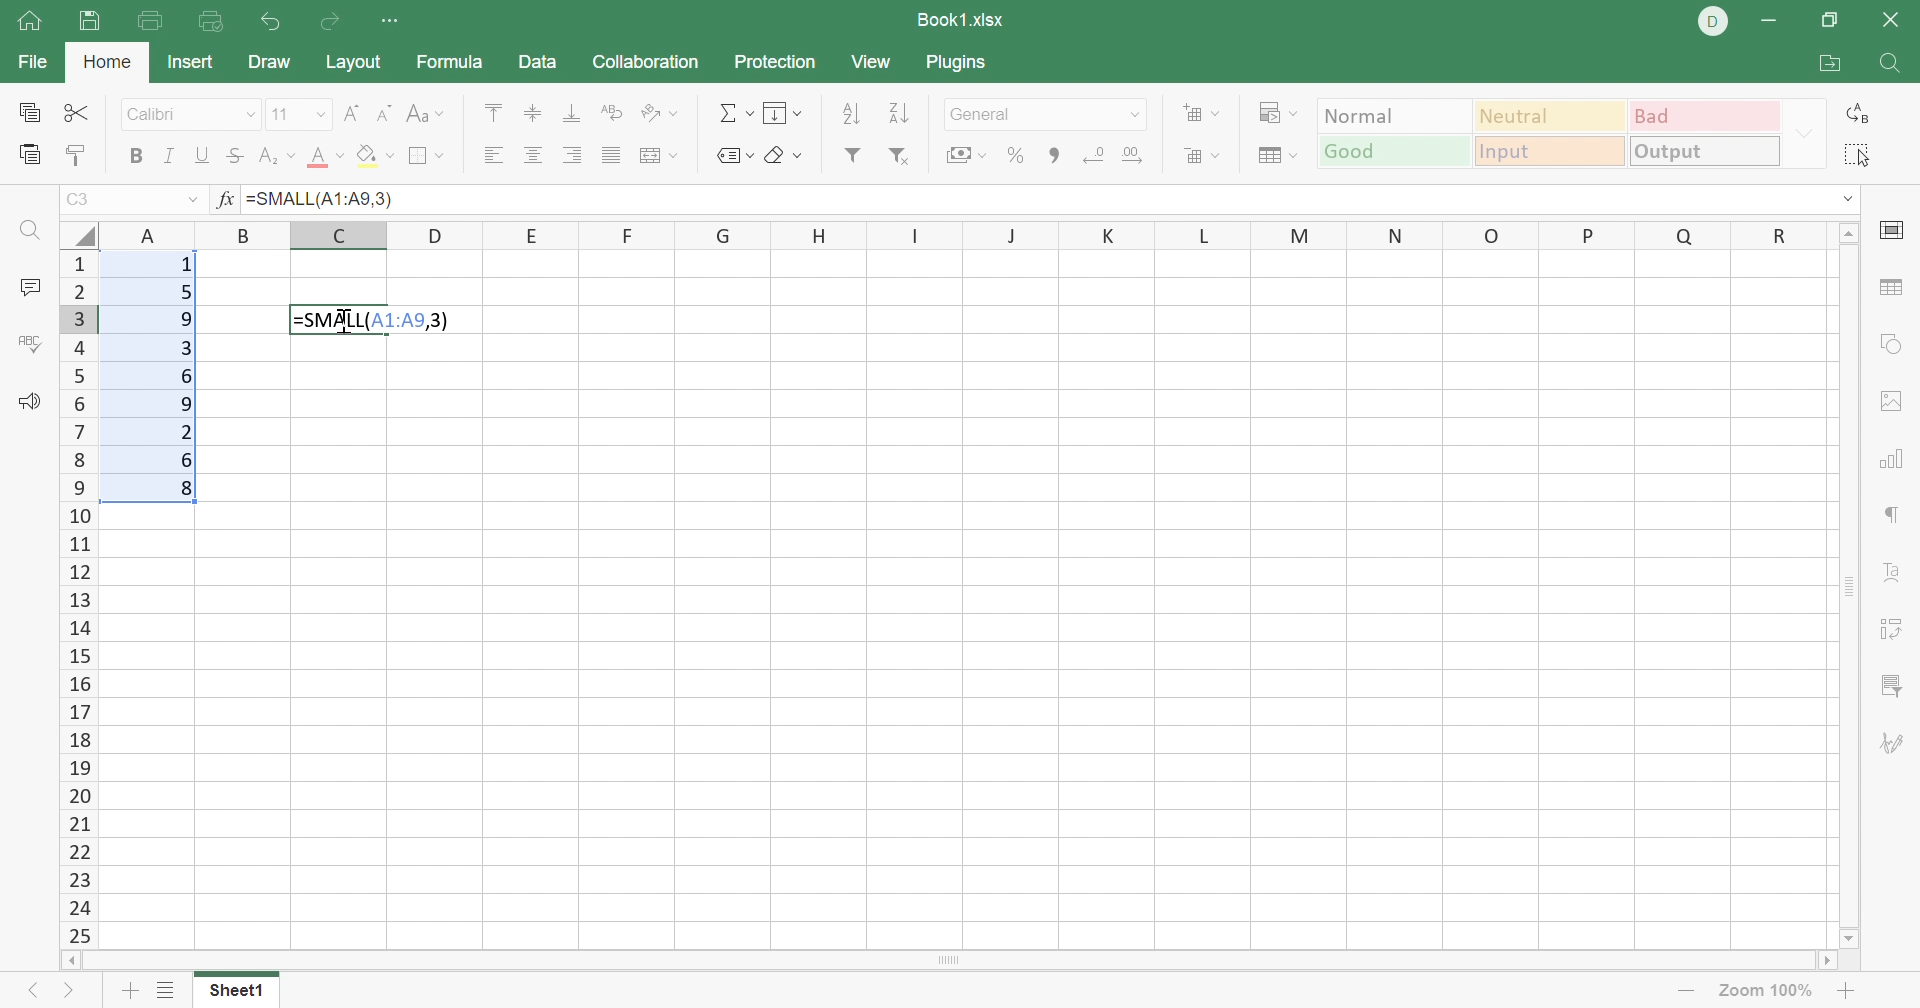 The height and width of the screenshot is (1008, 1920). Describe the element at coordinates (168, 990) in the screenshot. I see `List of sheets` at that location.